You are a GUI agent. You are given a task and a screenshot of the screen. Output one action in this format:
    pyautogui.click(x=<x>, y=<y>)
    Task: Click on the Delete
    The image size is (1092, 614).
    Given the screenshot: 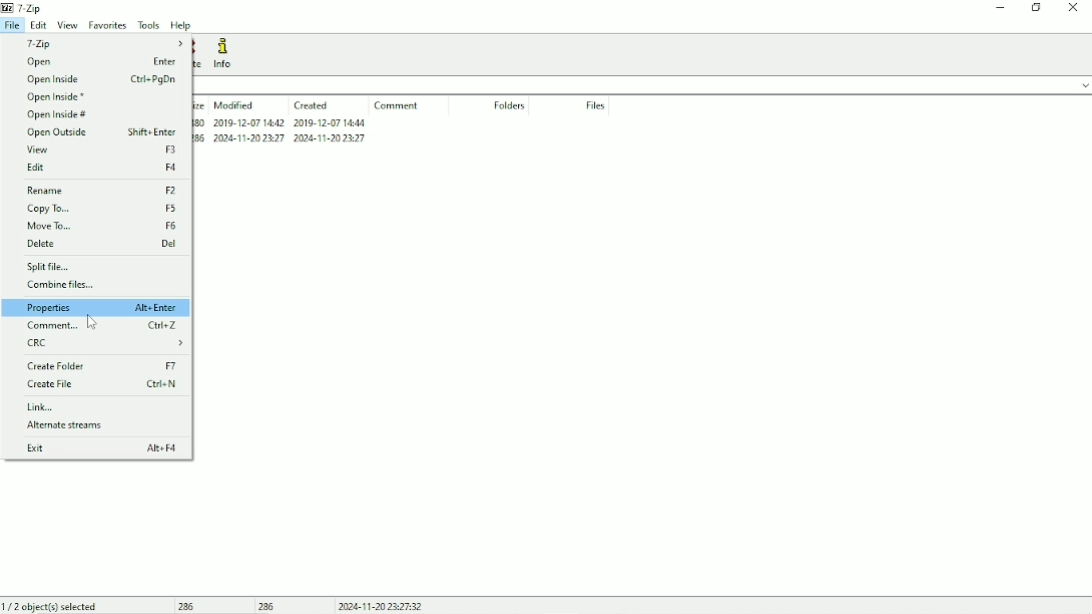 What is the action you would take?
    pyautogui.click(x=103, y=244)
    